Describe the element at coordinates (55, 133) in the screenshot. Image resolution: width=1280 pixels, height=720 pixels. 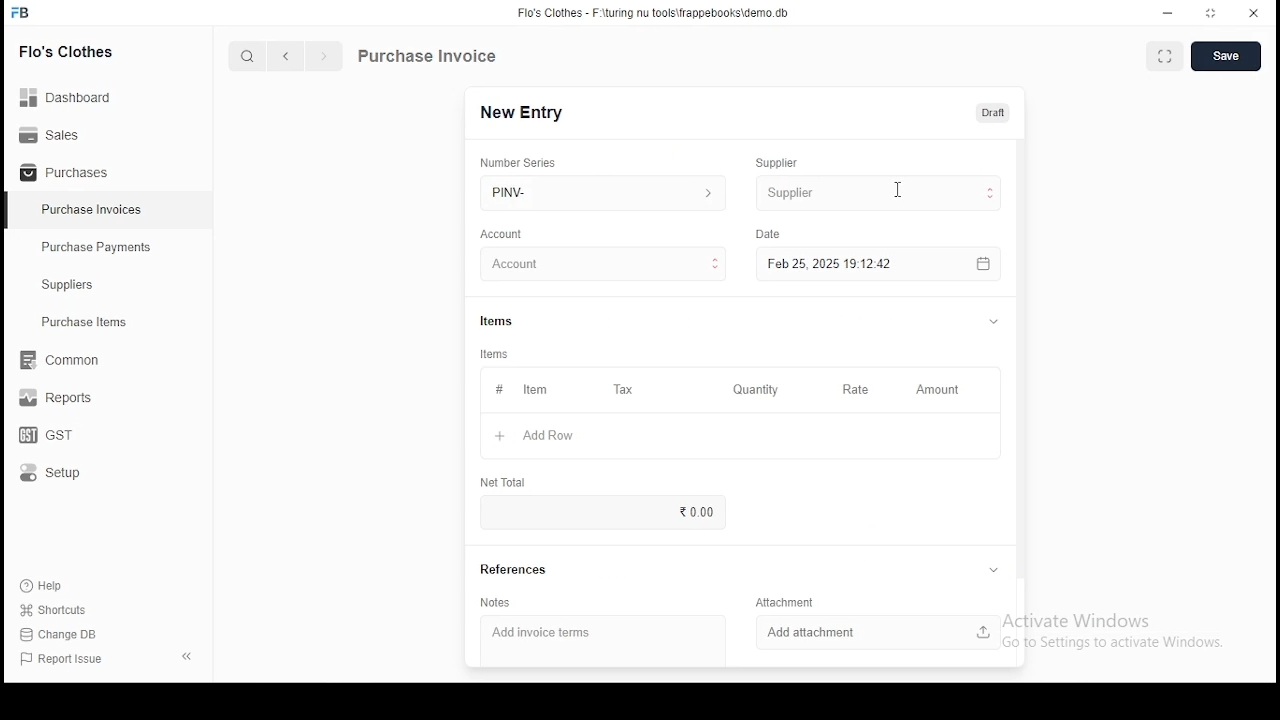
I see `Sales` at that location.